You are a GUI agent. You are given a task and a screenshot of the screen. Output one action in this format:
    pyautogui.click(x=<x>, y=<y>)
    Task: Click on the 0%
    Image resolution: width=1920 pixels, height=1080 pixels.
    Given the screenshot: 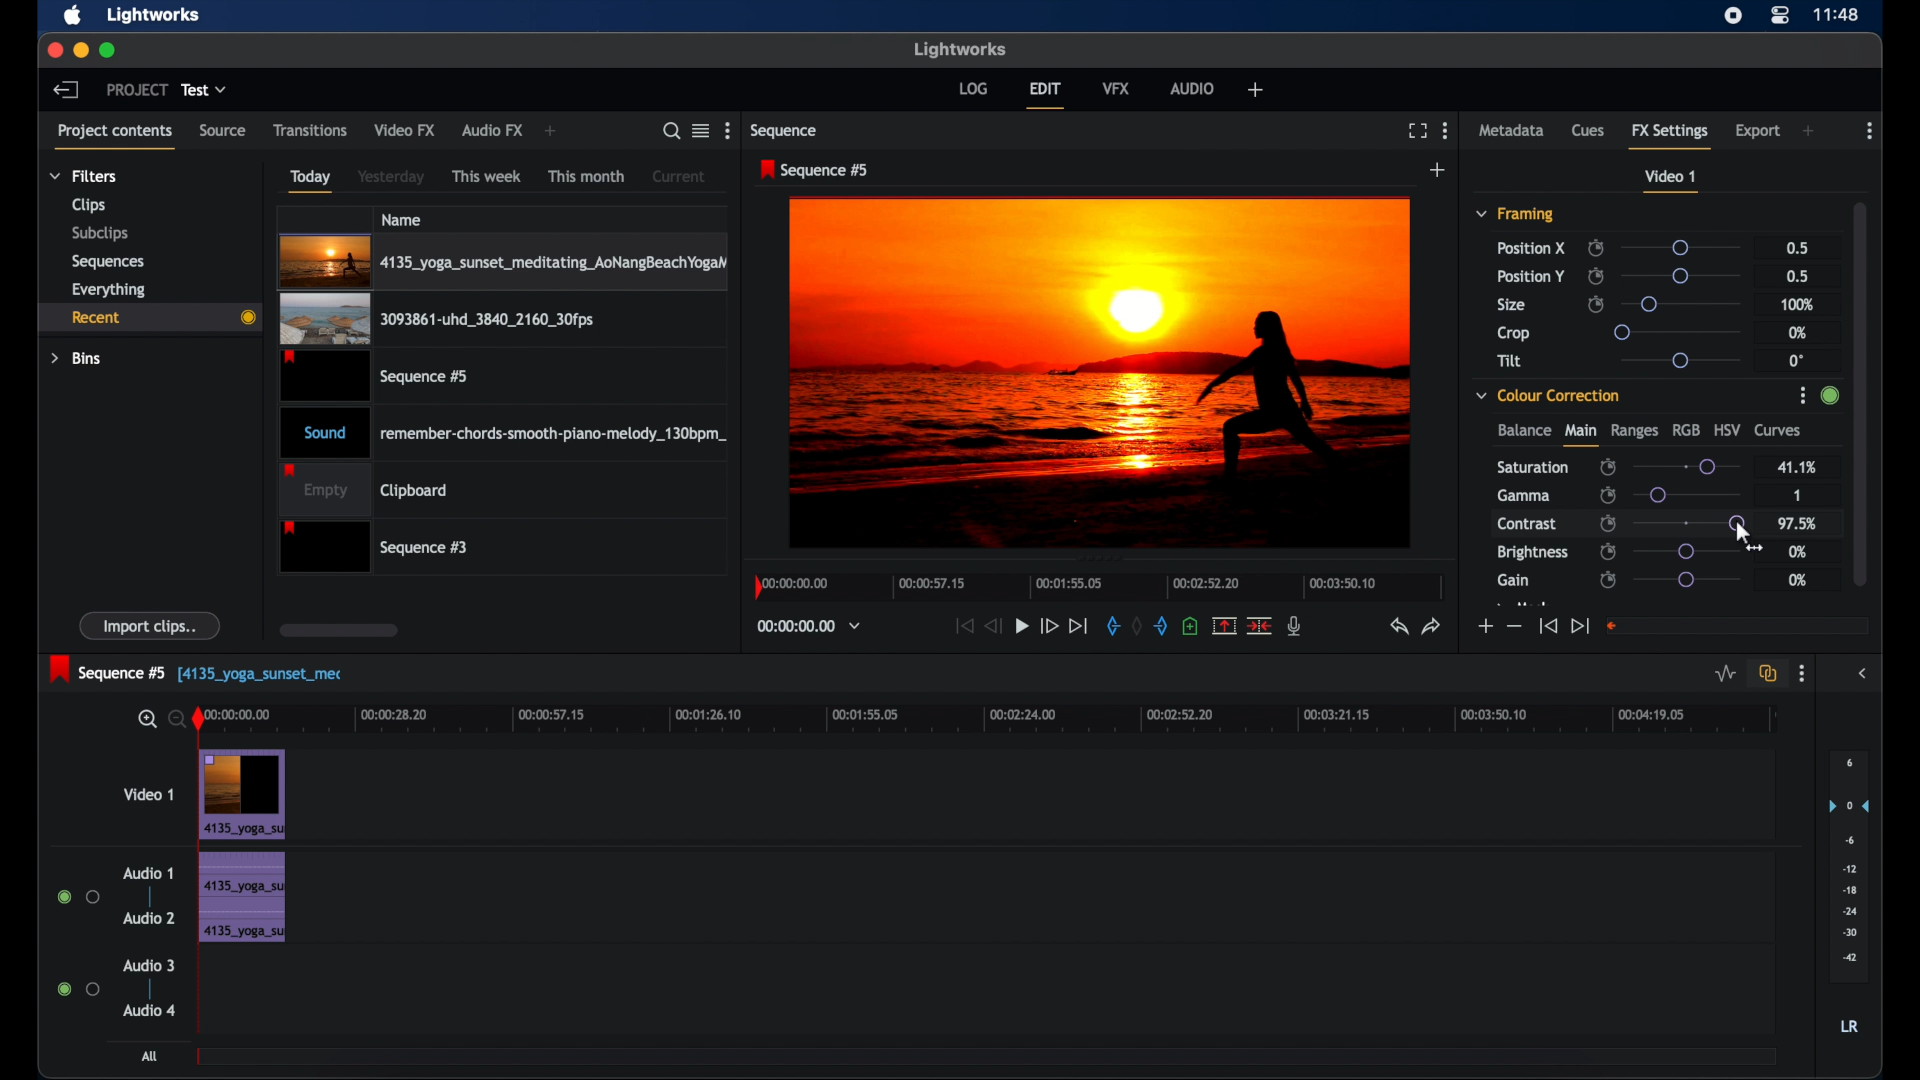 What is the action you would take?
    pyautogui.click(x=1799, y=552)
    